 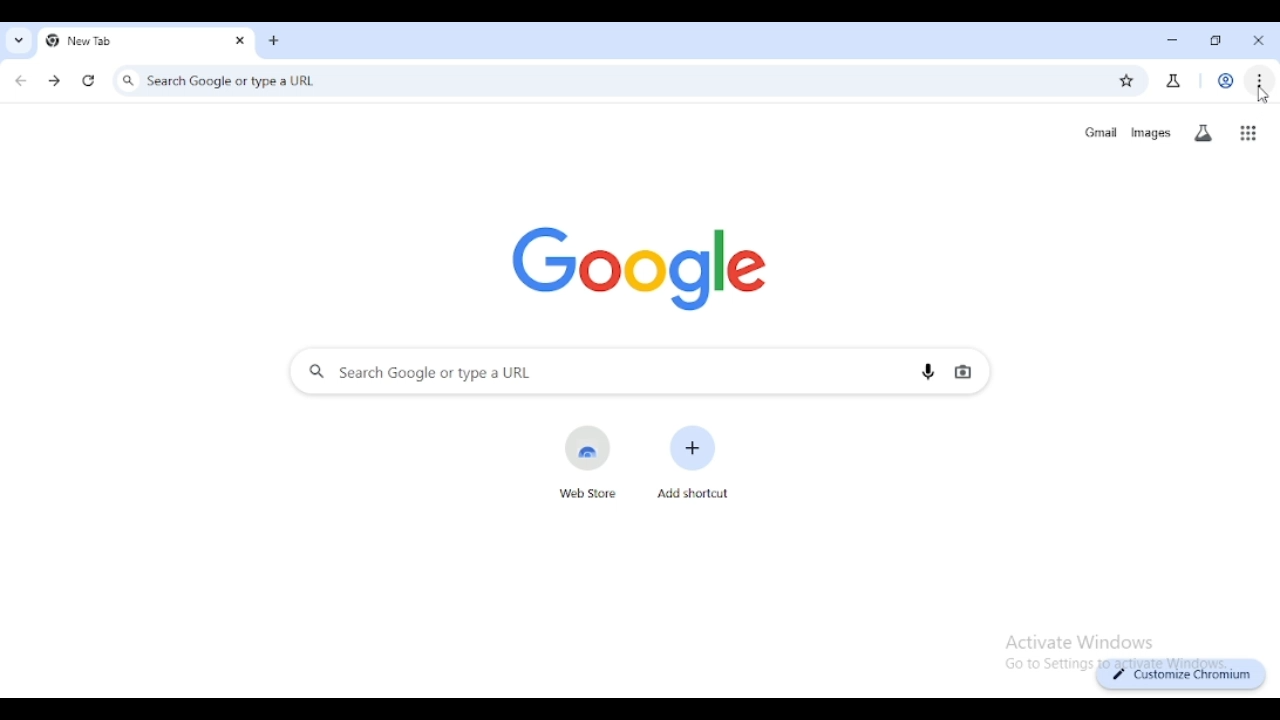 What do you see at coordinates (963, 372) in the screenshot?
I see `search by image` at bounding box center [963, 372].